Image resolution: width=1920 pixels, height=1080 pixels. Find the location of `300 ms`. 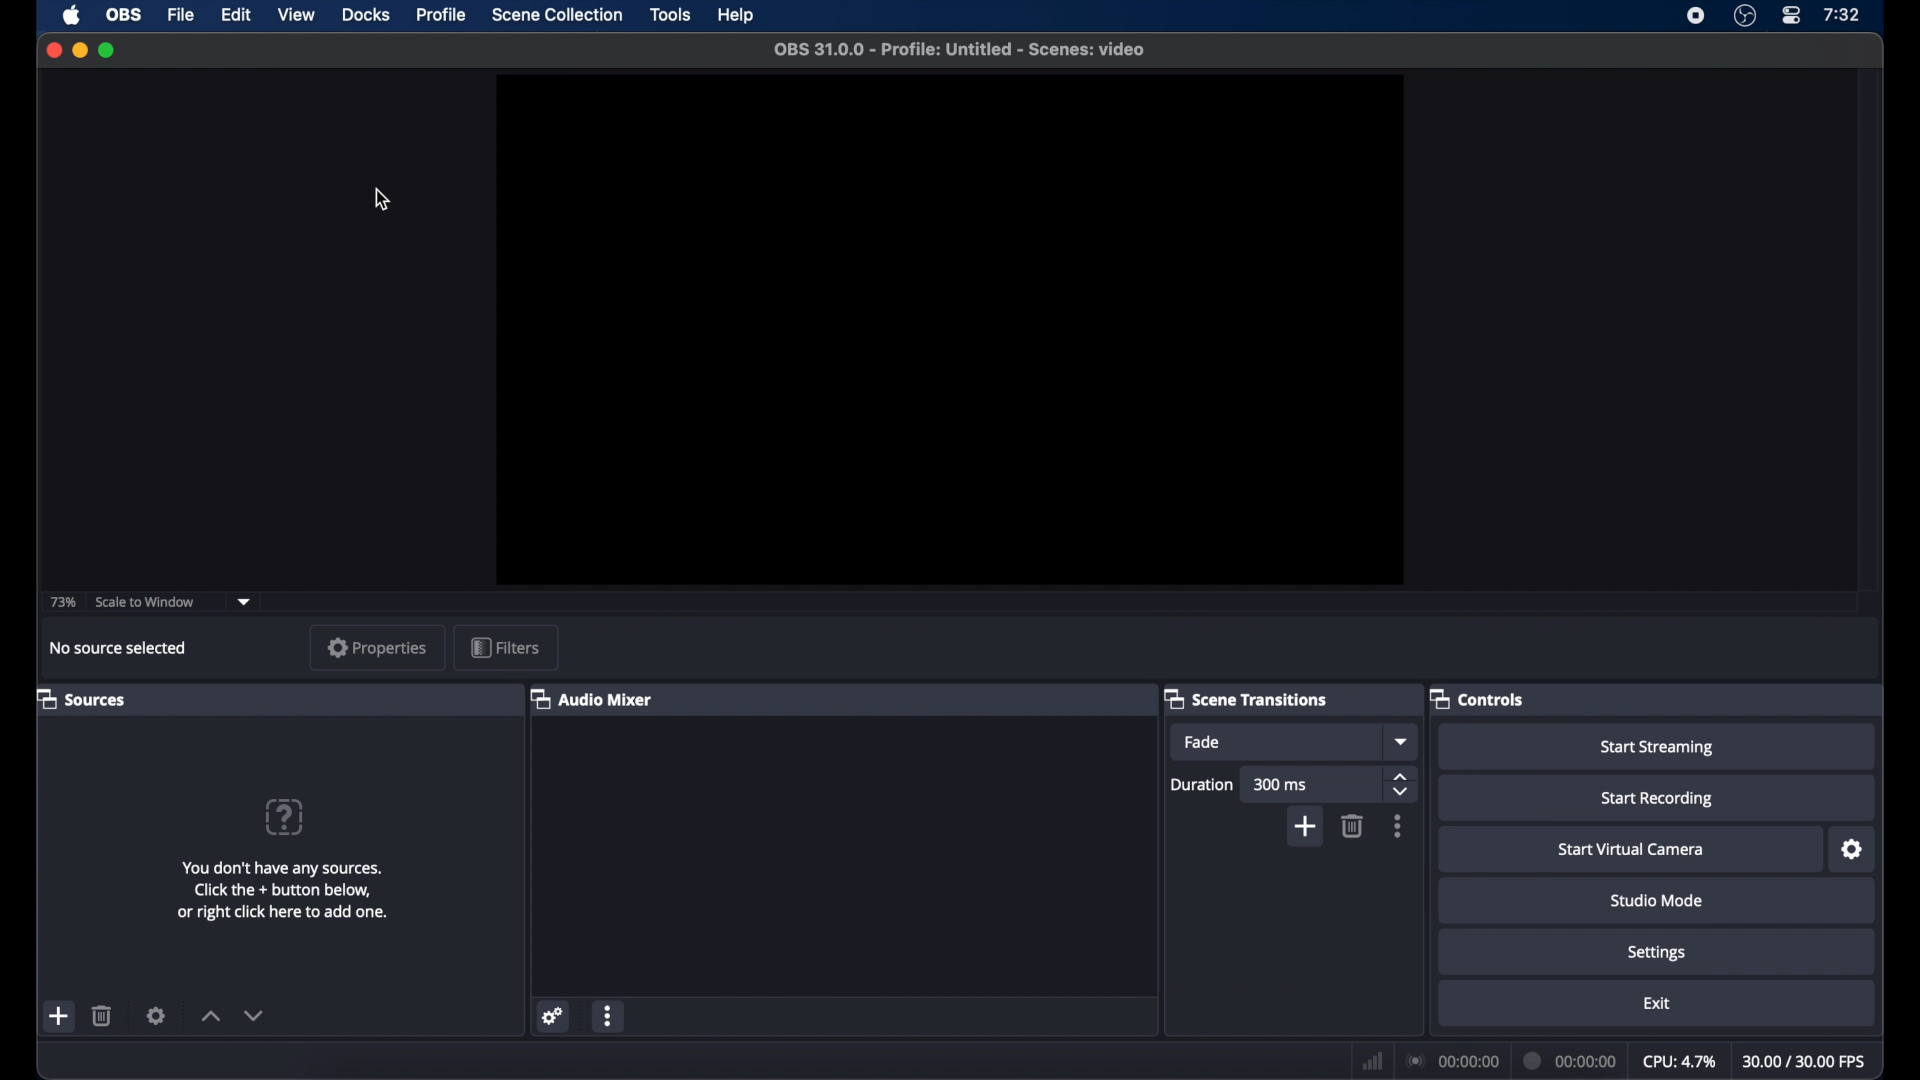

300 ms is located at coordinates (1282, 784).